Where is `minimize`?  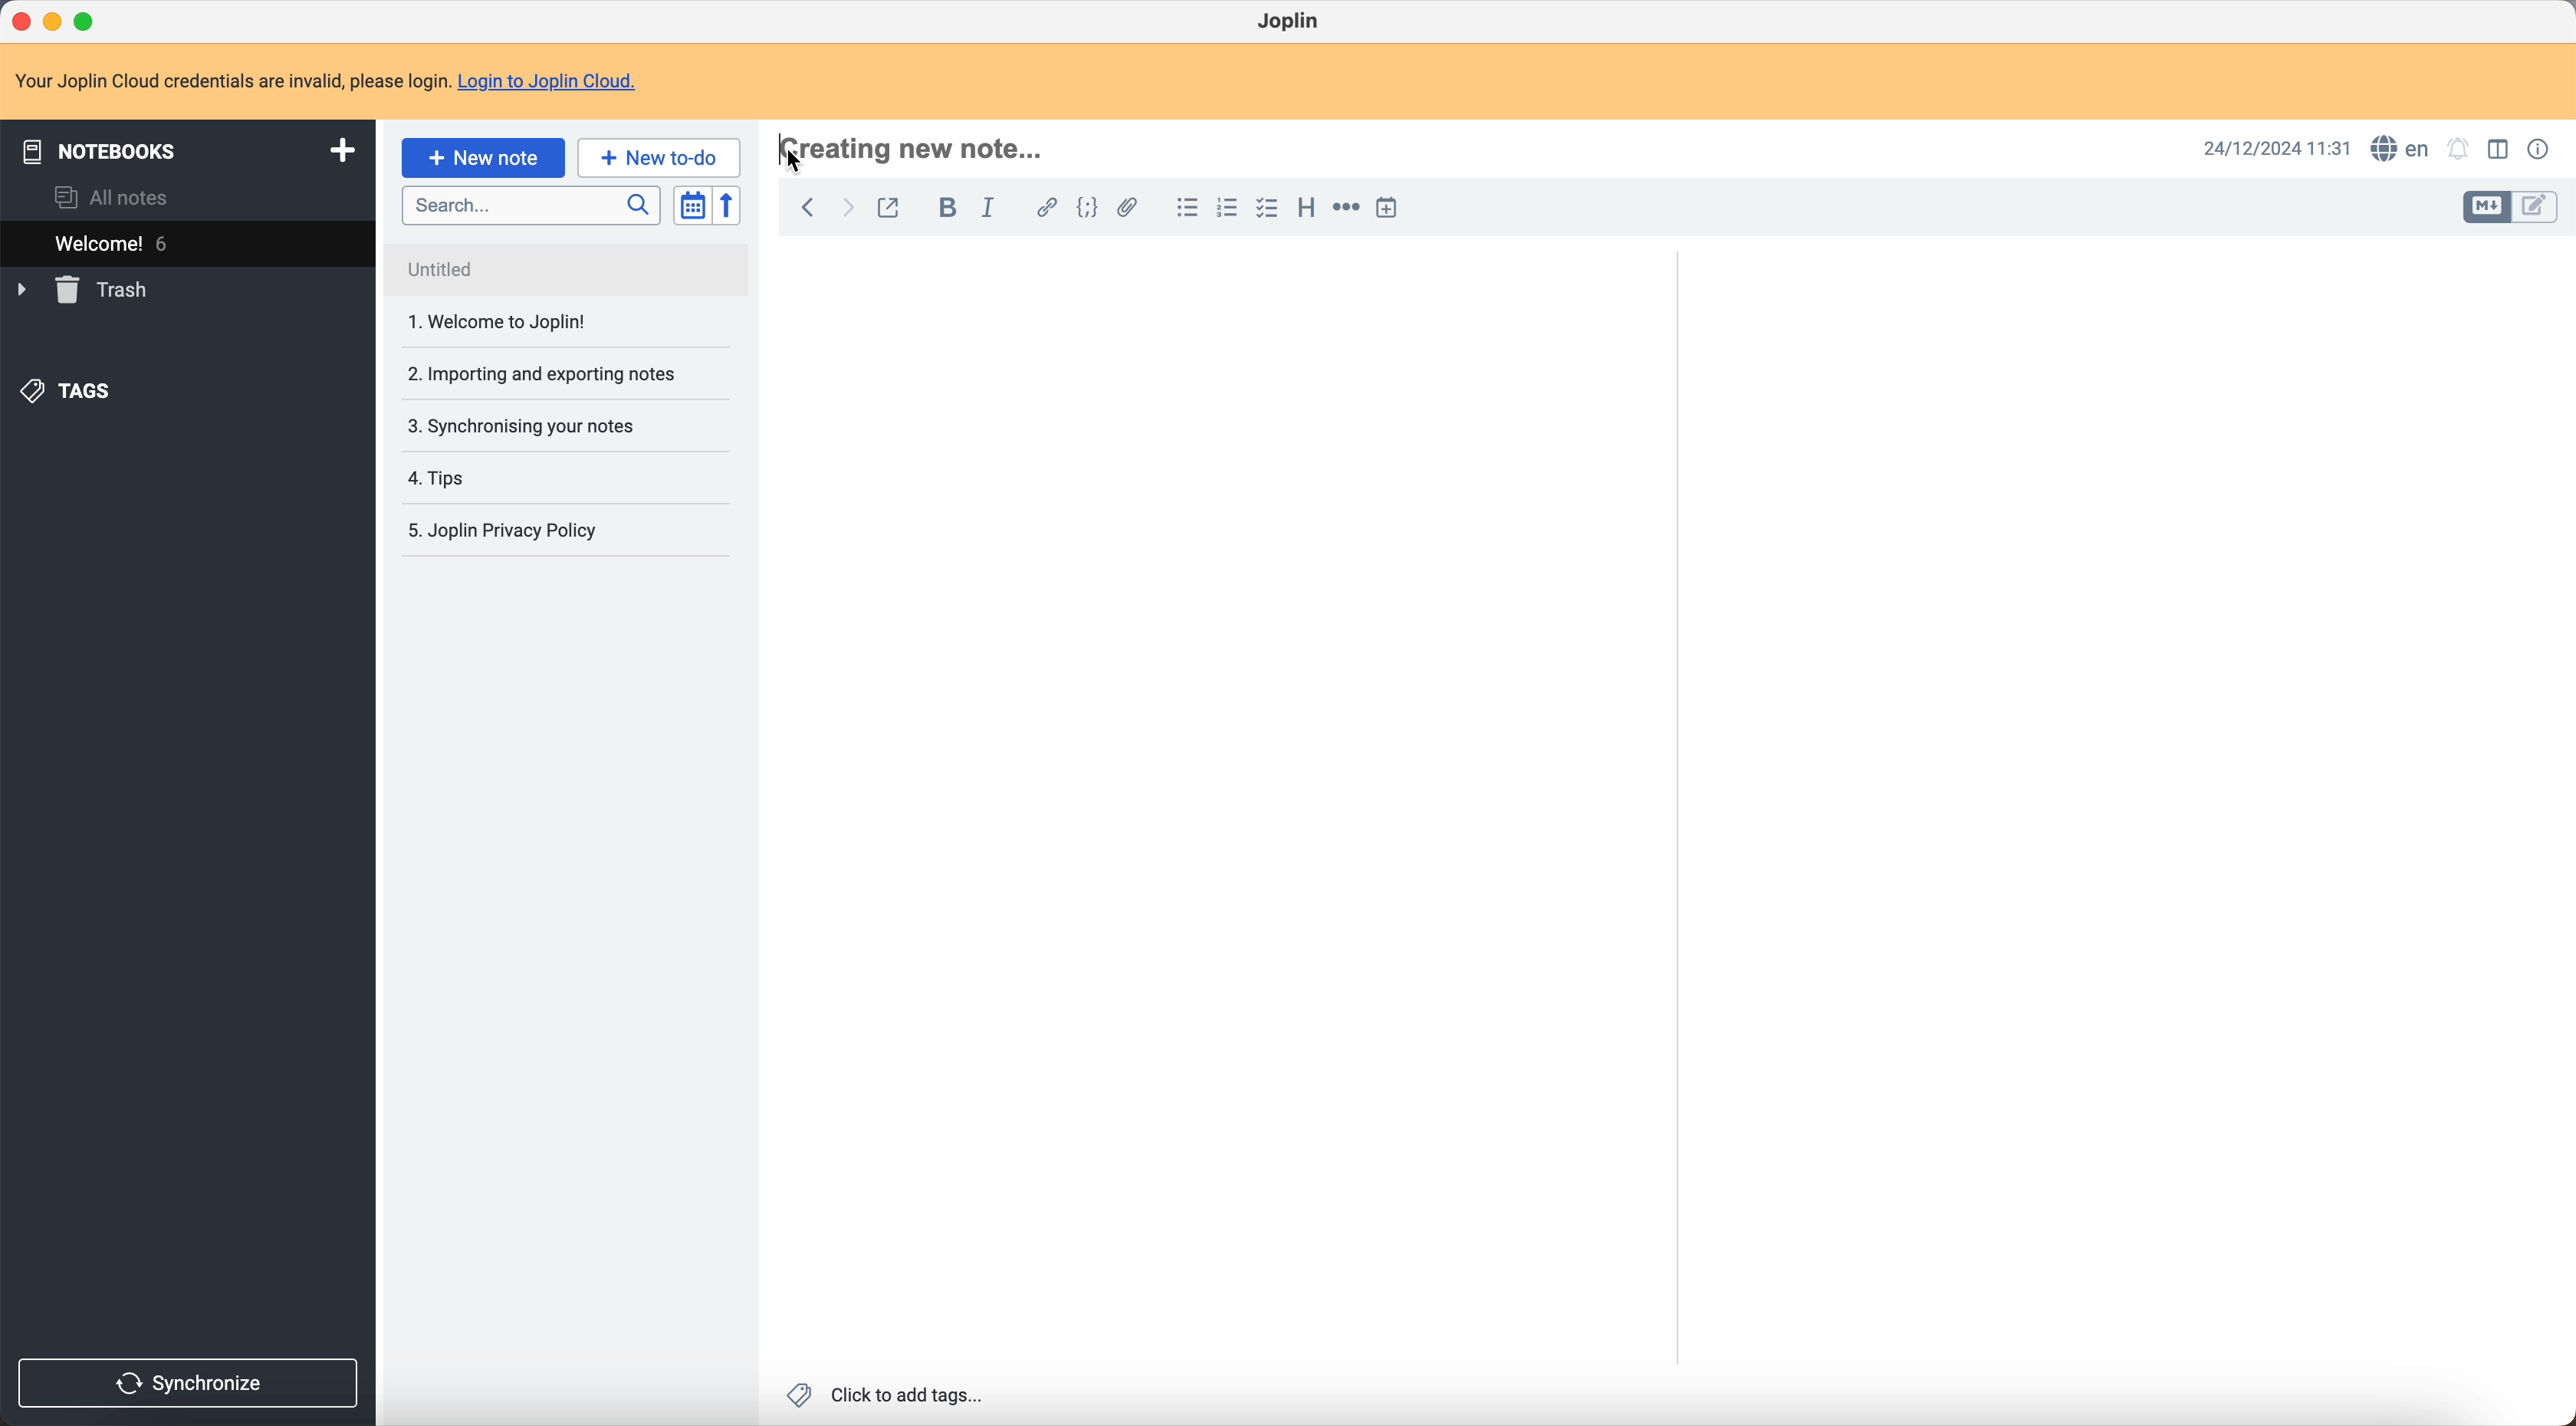
minimize is located at coordinates (53, 20).